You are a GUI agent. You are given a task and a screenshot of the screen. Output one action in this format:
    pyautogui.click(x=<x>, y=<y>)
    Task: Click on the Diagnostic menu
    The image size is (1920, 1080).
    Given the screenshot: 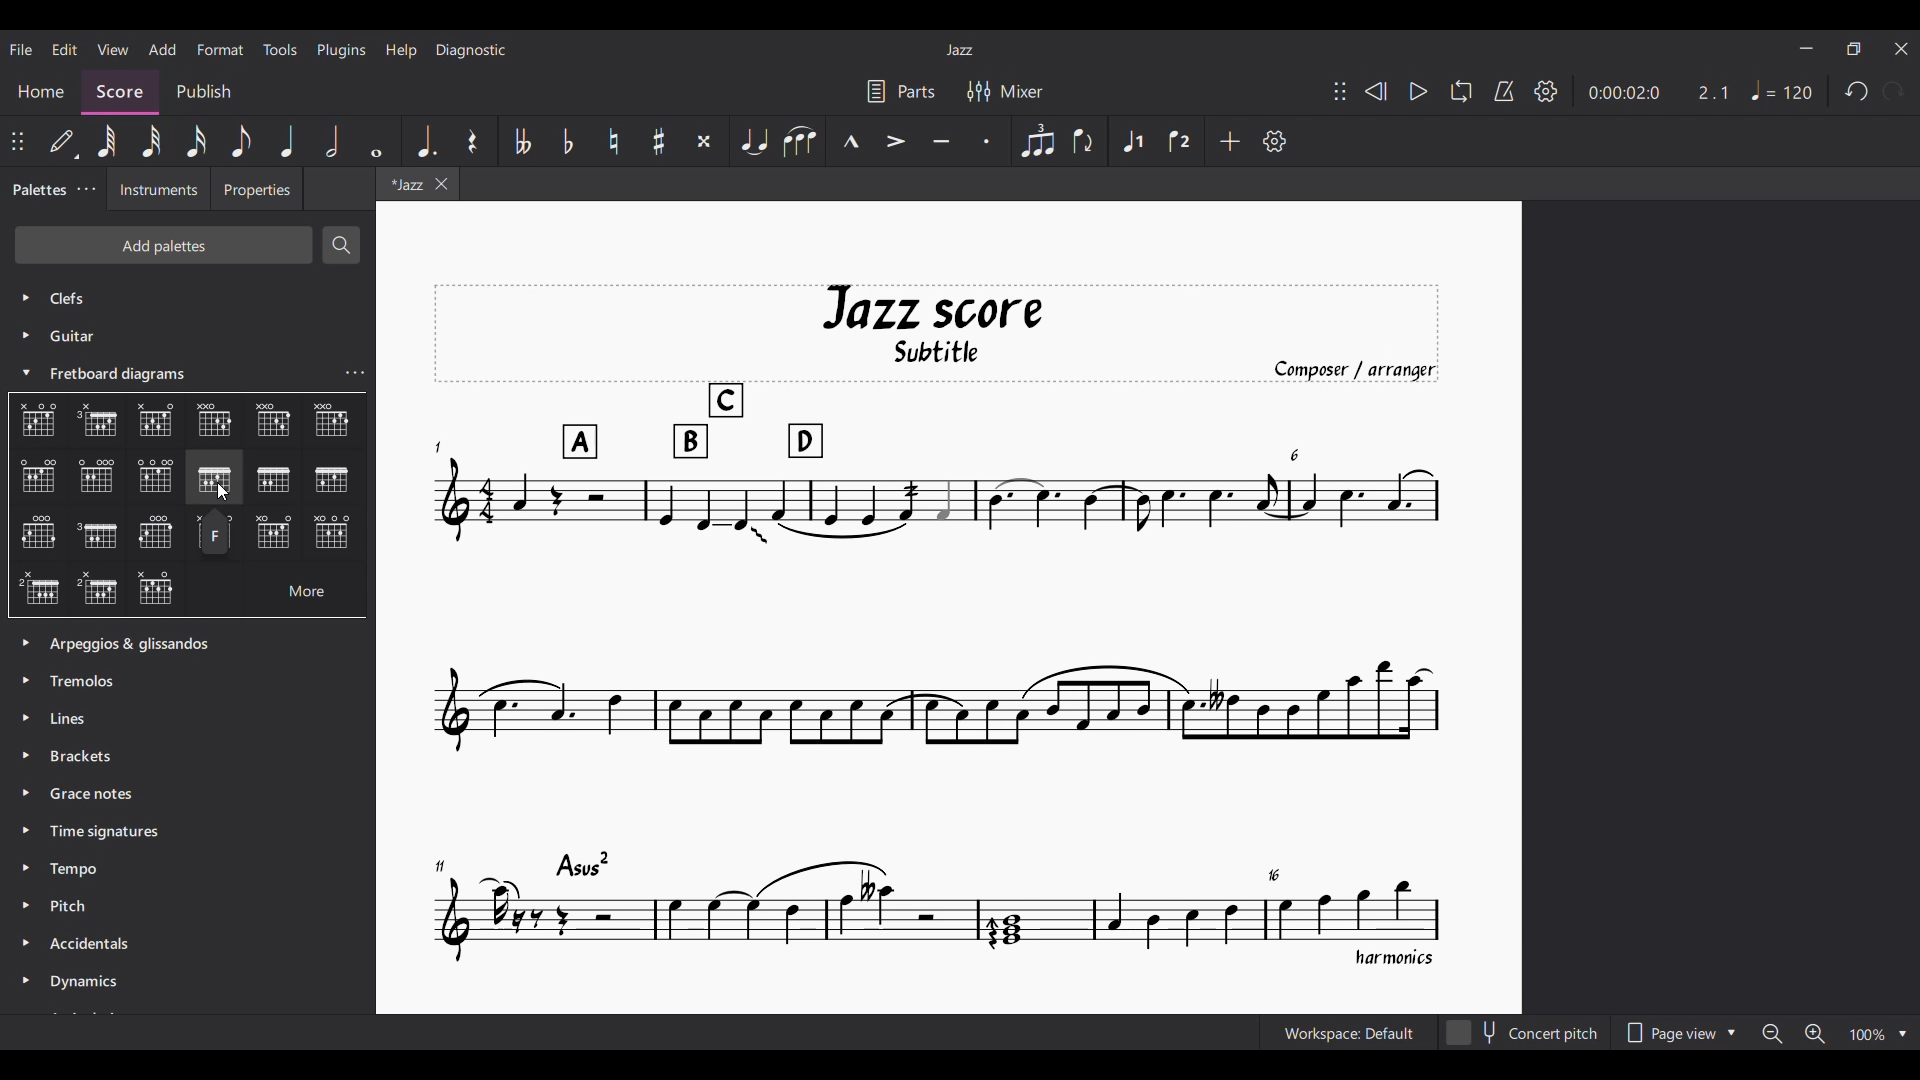 What is the action you would take?
    pyautogui.click(x=471, y=50)
    